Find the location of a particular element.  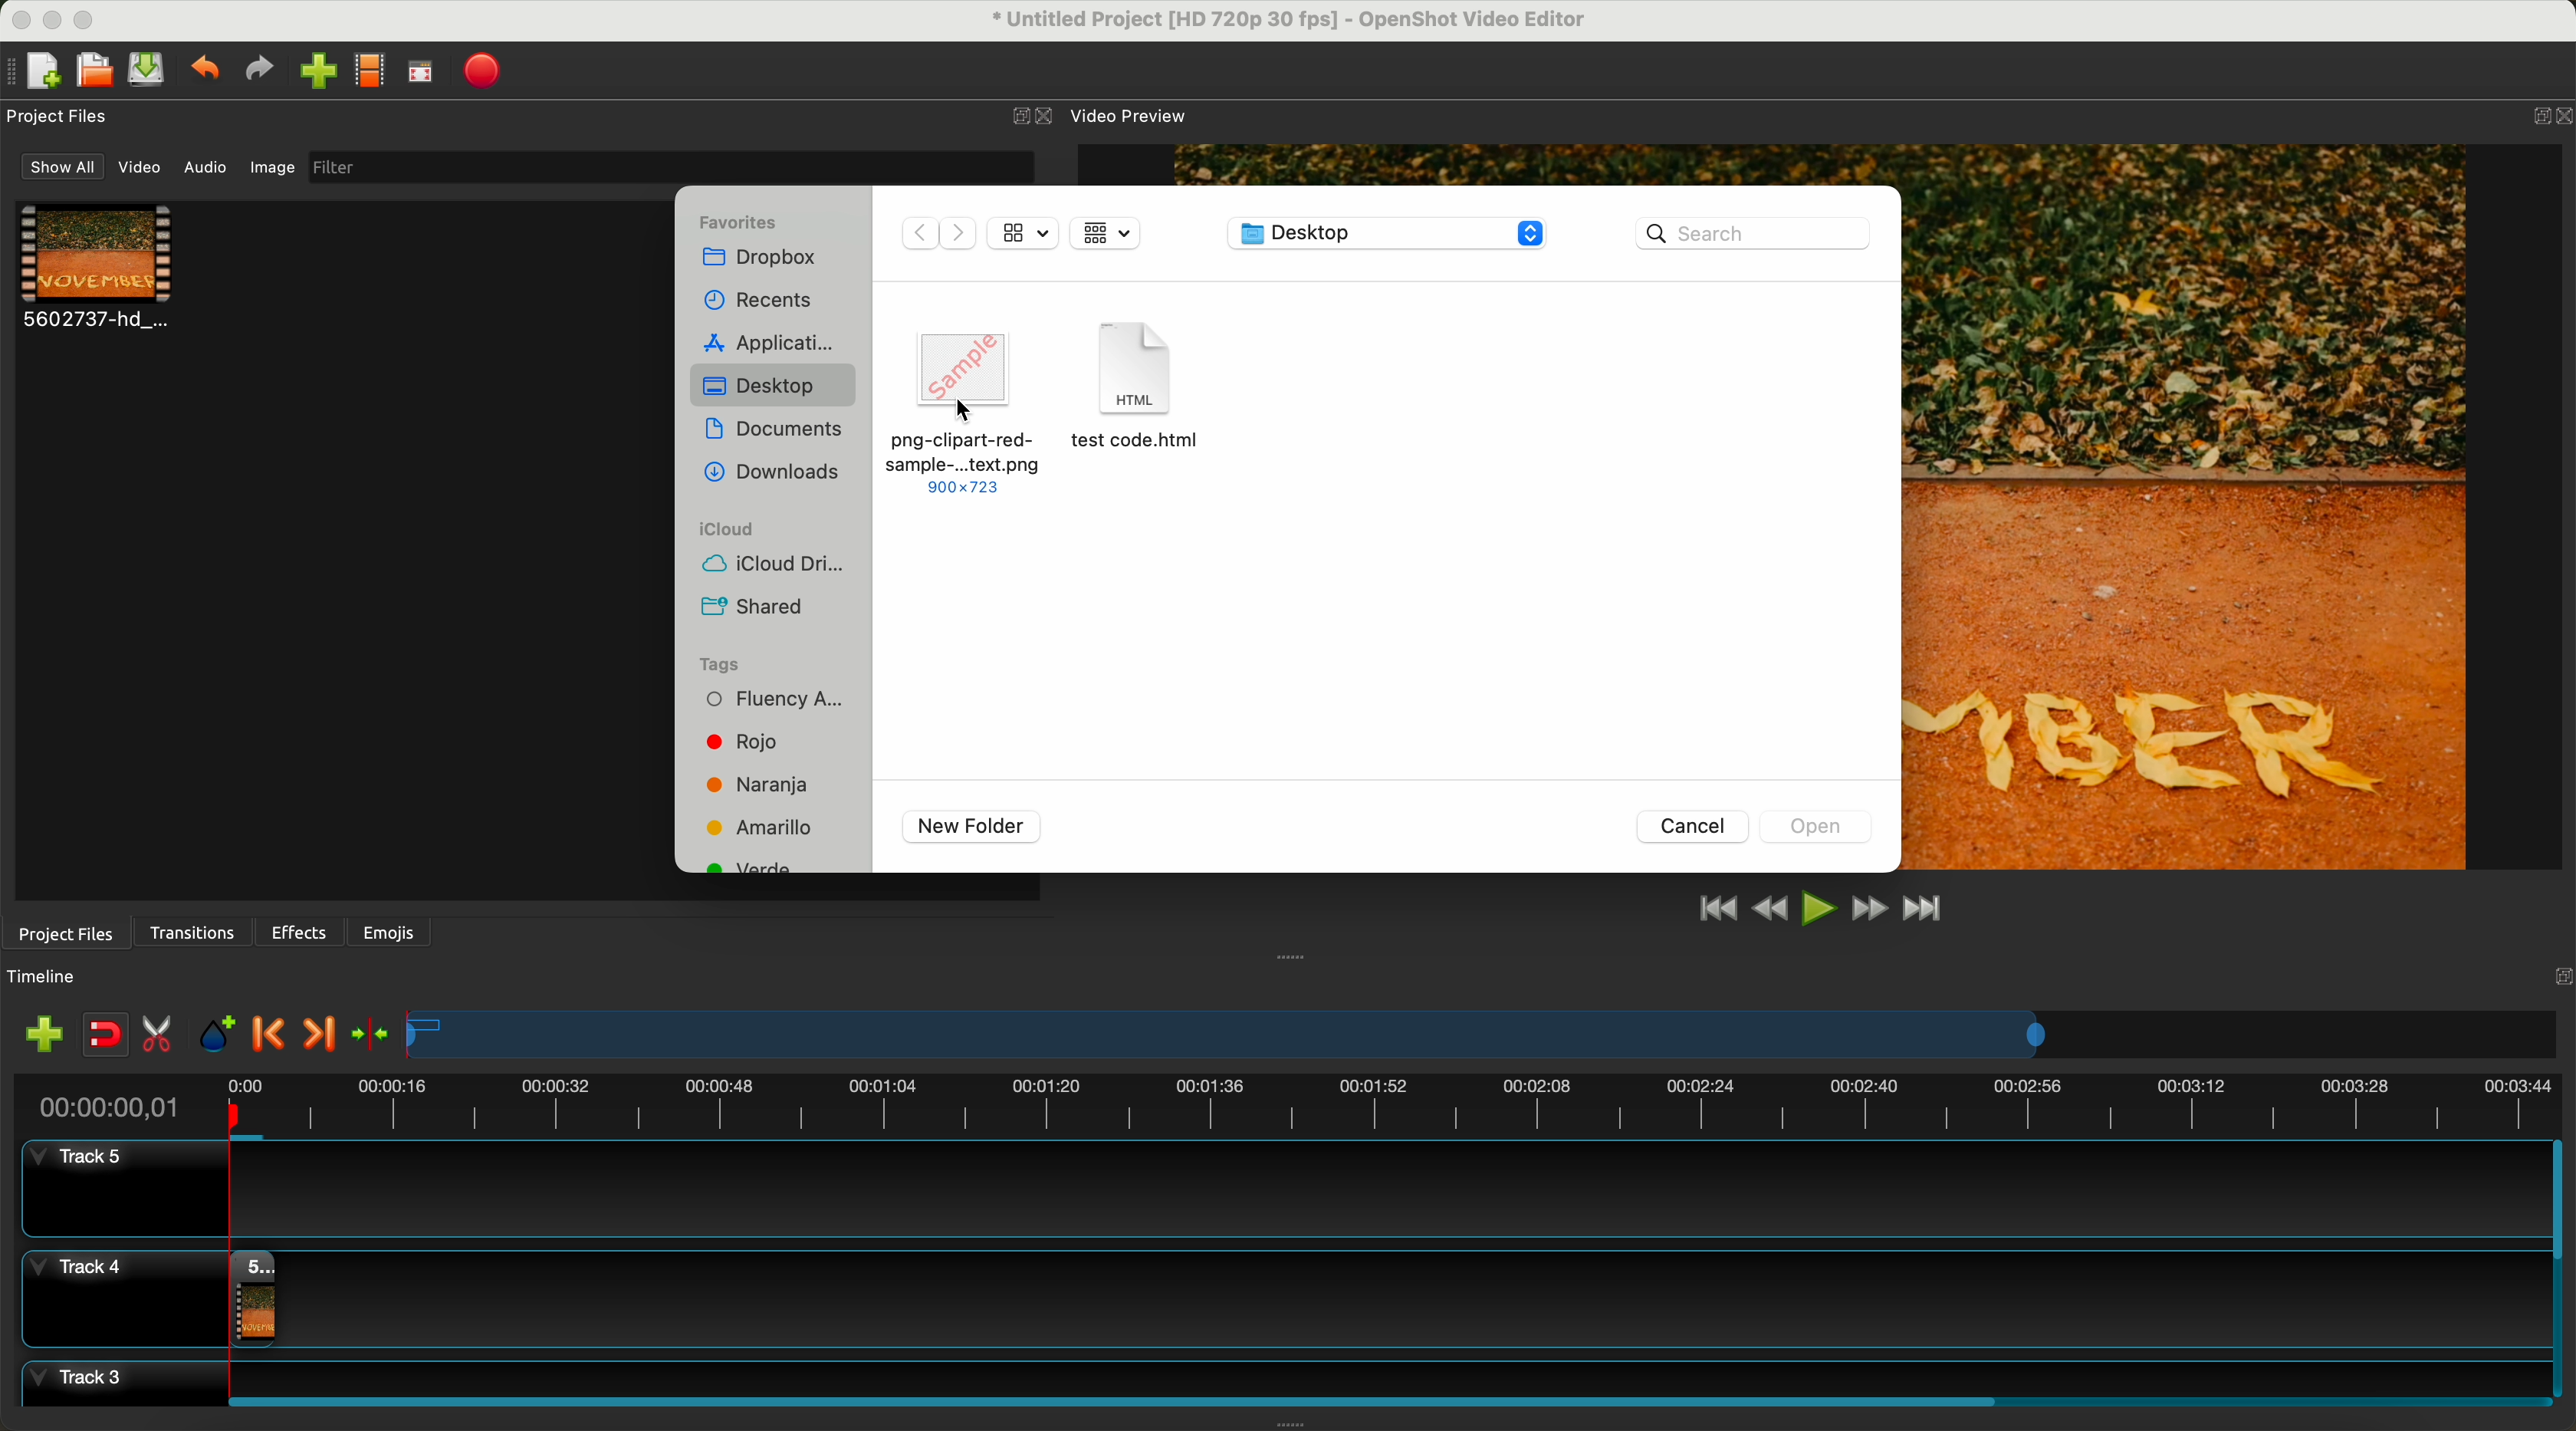

add mark is located at coordinates (222, 1038).